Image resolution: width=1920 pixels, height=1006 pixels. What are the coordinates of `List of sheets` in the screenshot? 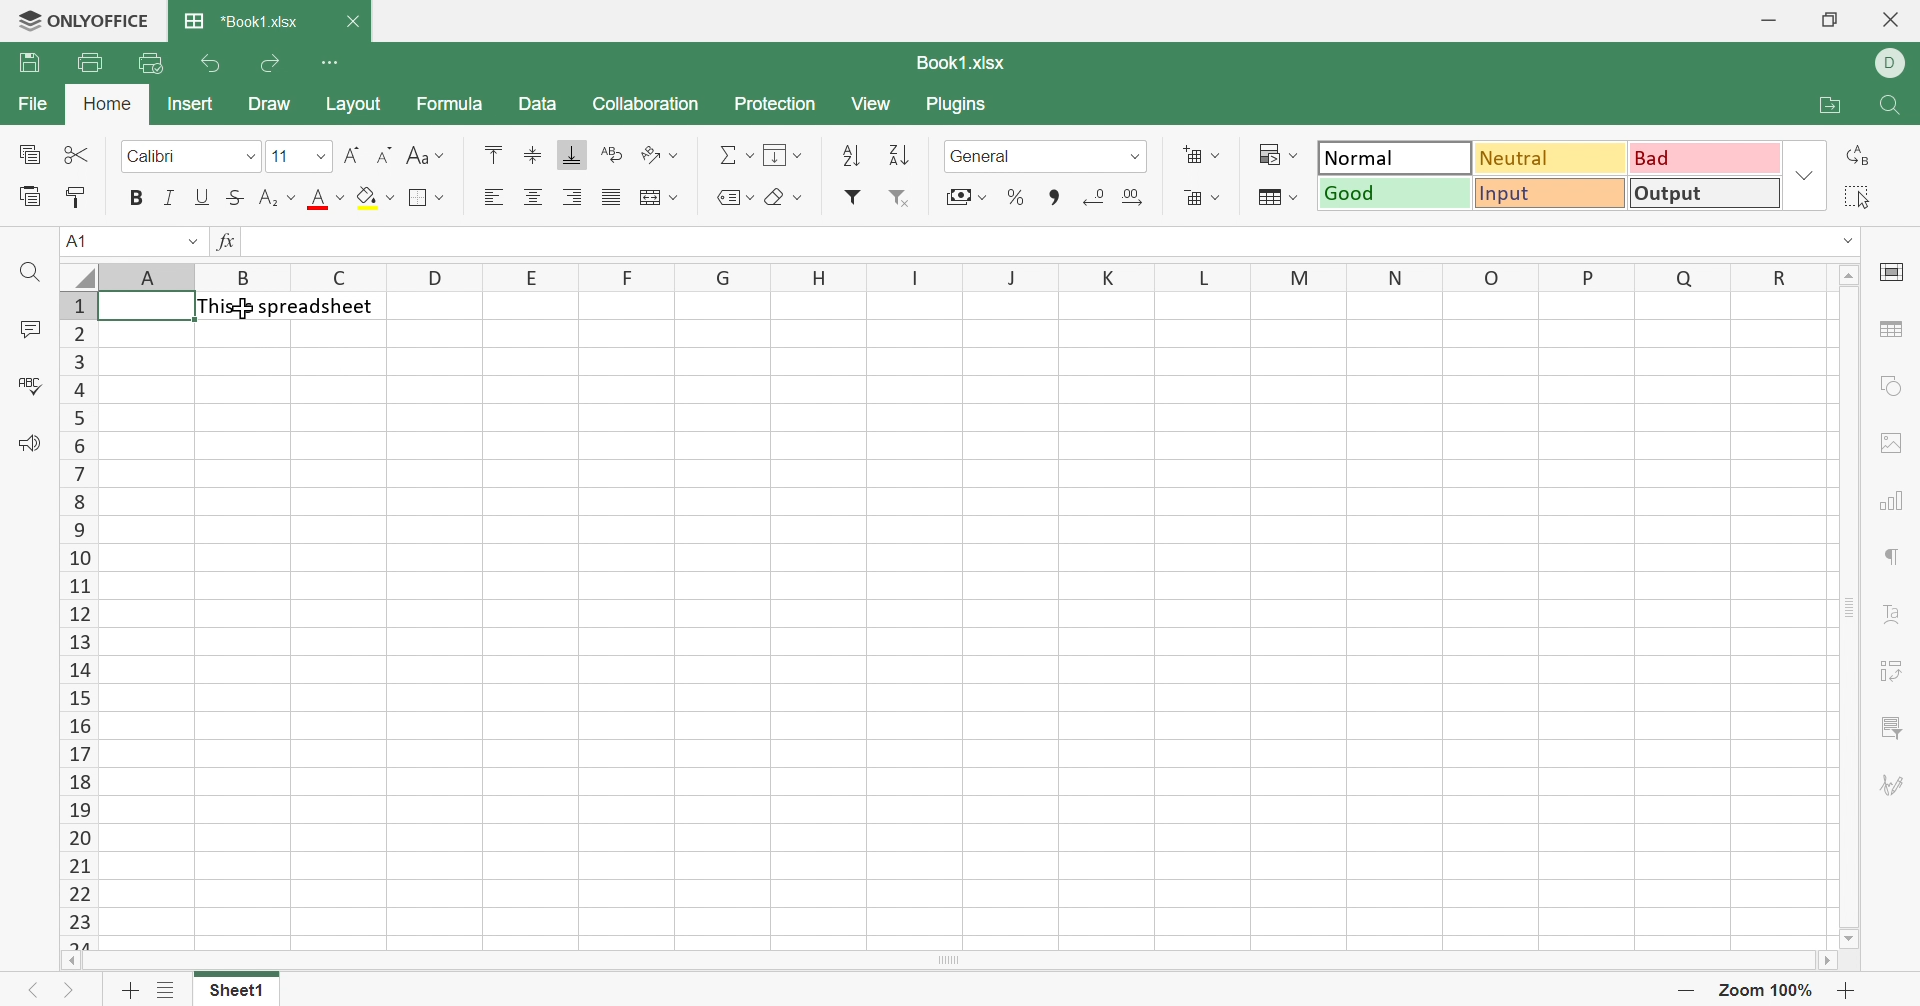 It's located at (167, 990).